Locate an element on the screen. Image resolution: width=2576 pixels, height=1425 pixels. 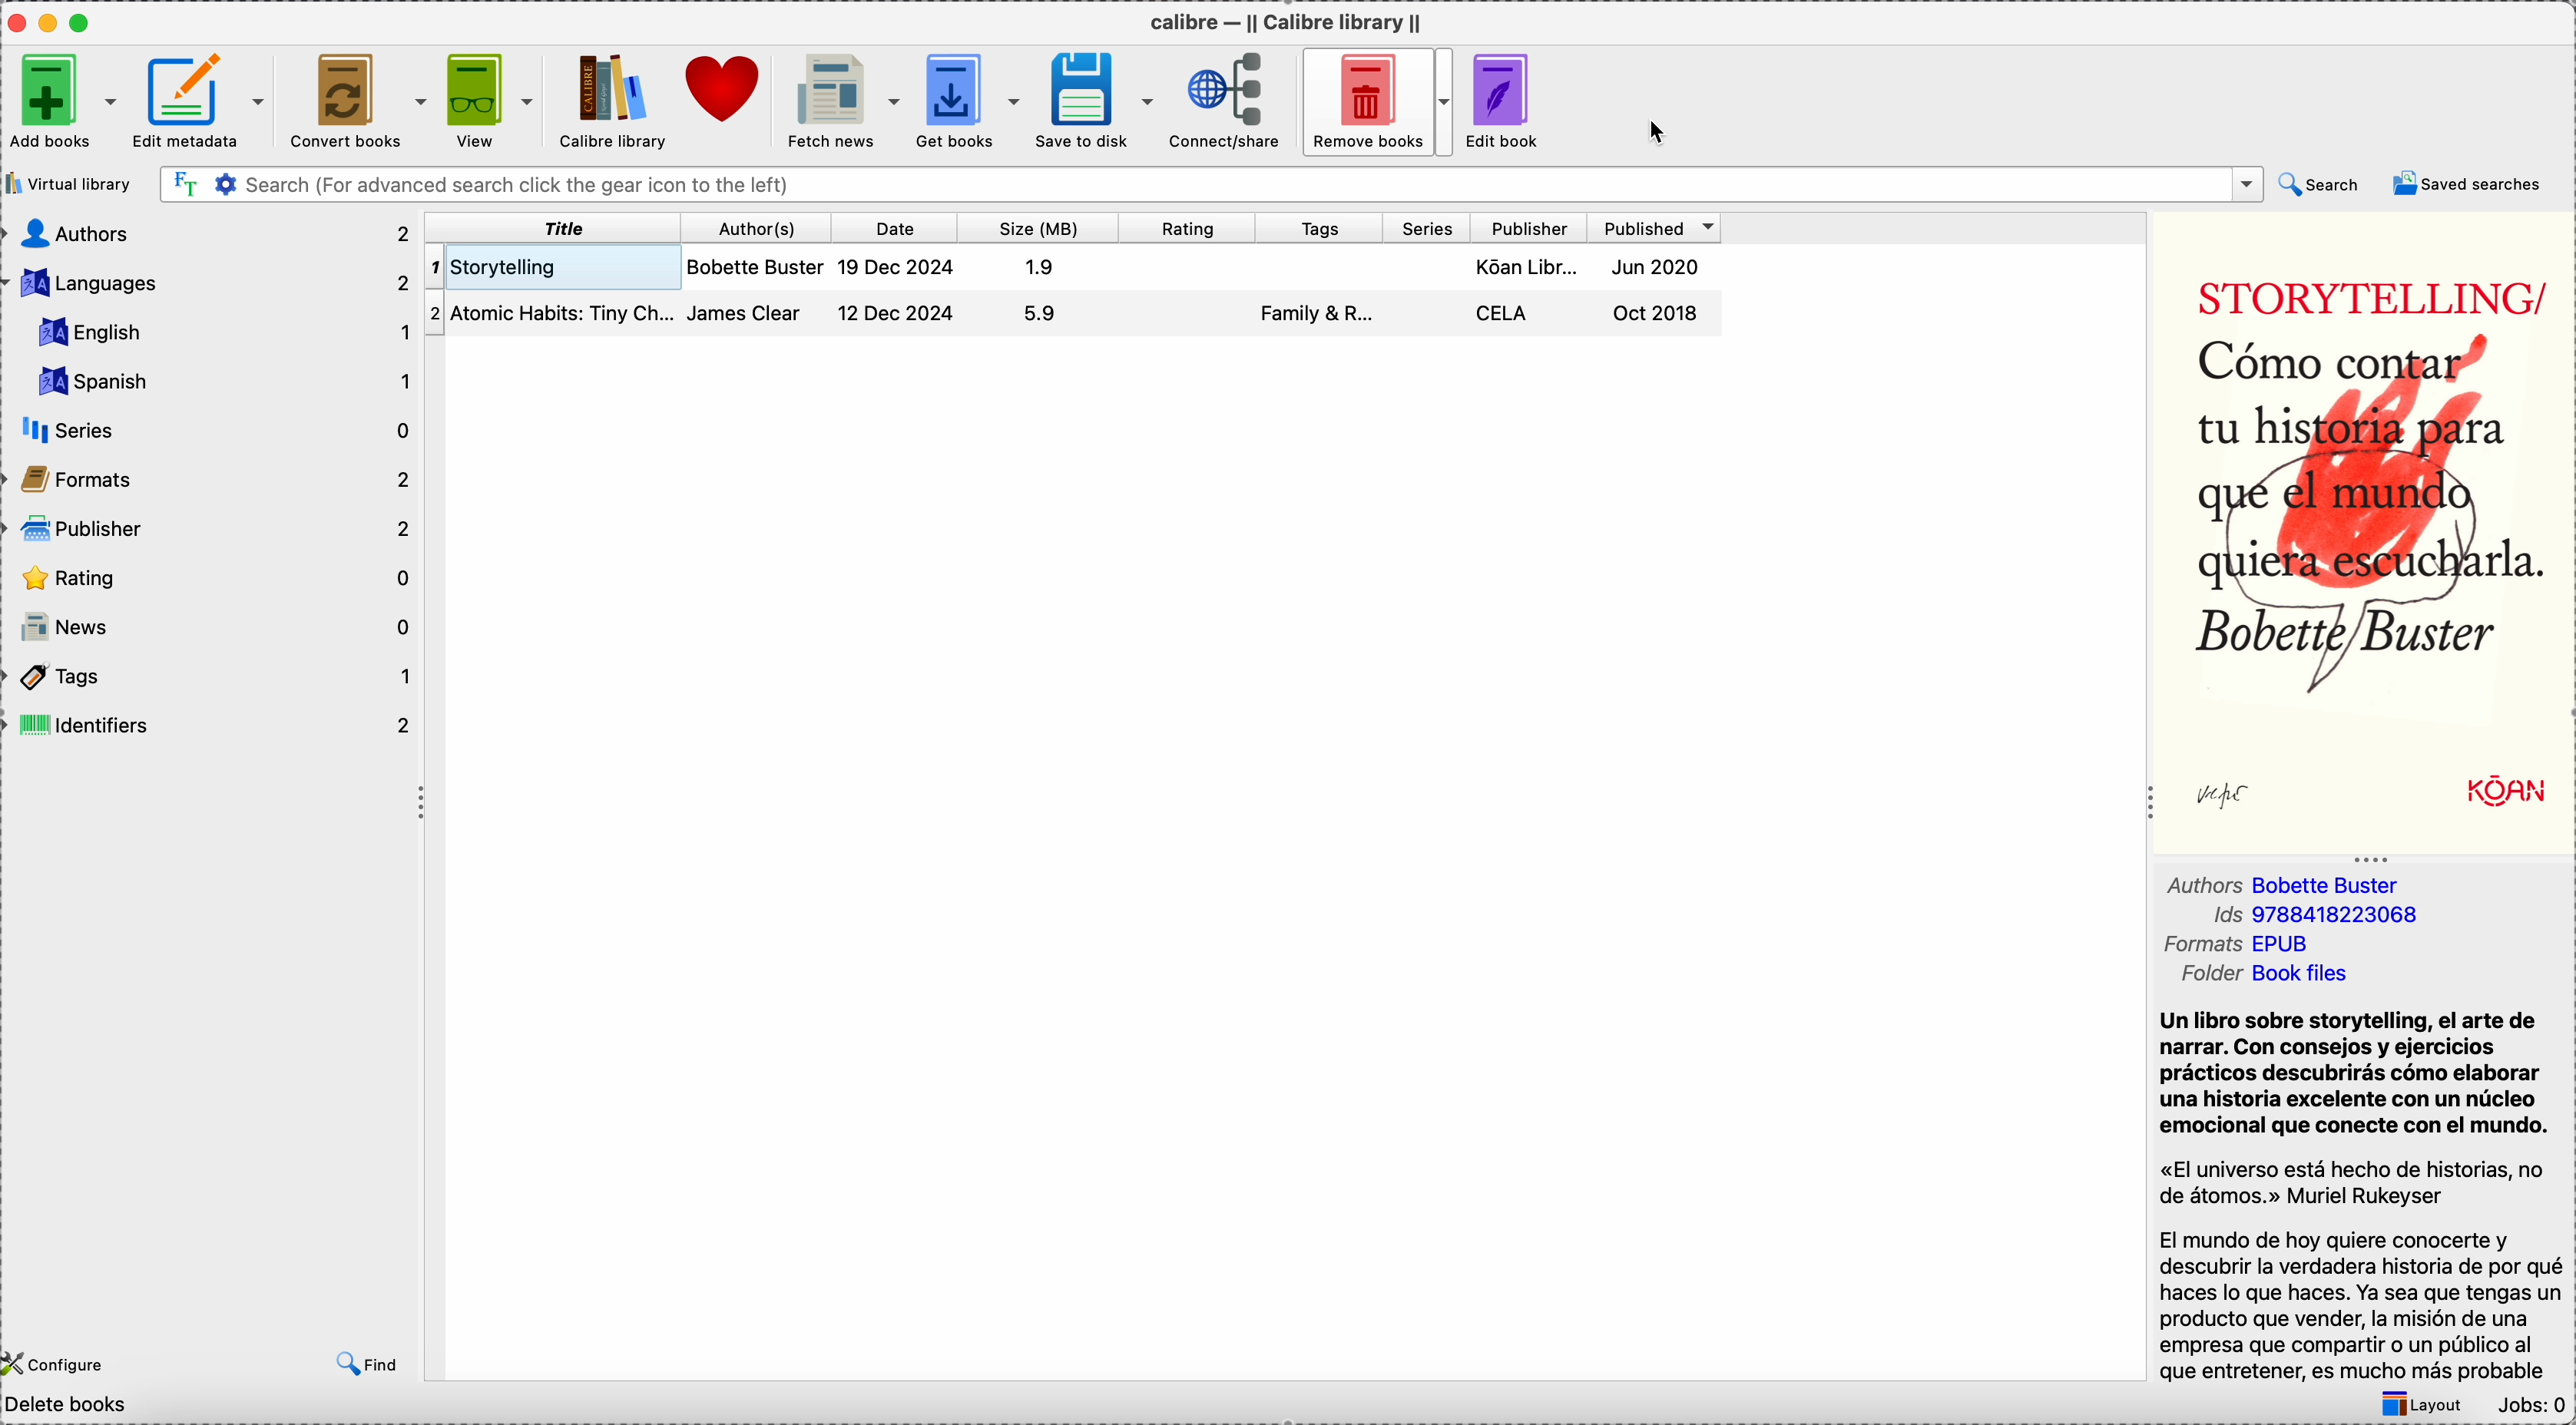
authors is located at coordinates (211, 230).